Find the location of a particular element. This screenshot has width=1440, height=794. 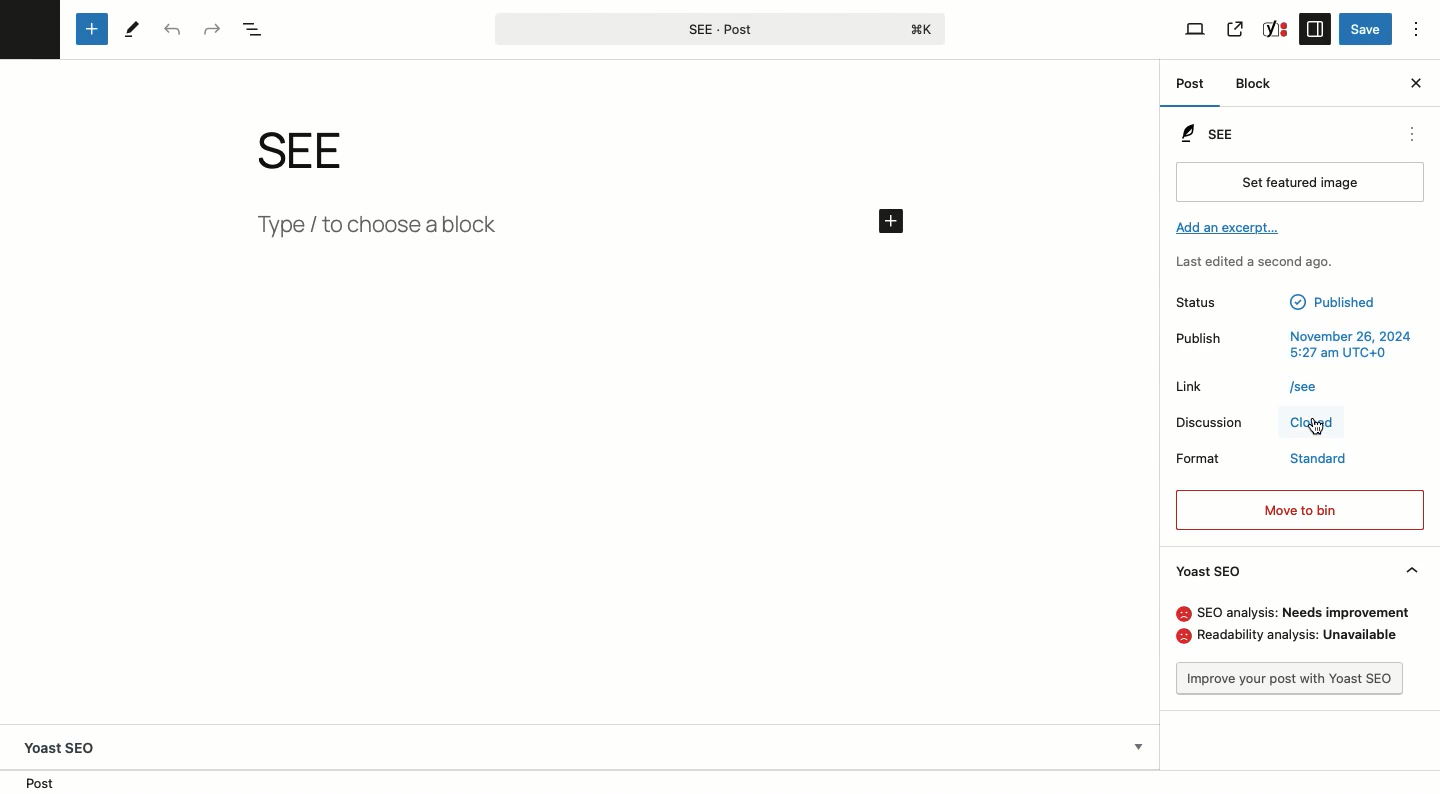

Add new block is located at coordinates (90, 29).